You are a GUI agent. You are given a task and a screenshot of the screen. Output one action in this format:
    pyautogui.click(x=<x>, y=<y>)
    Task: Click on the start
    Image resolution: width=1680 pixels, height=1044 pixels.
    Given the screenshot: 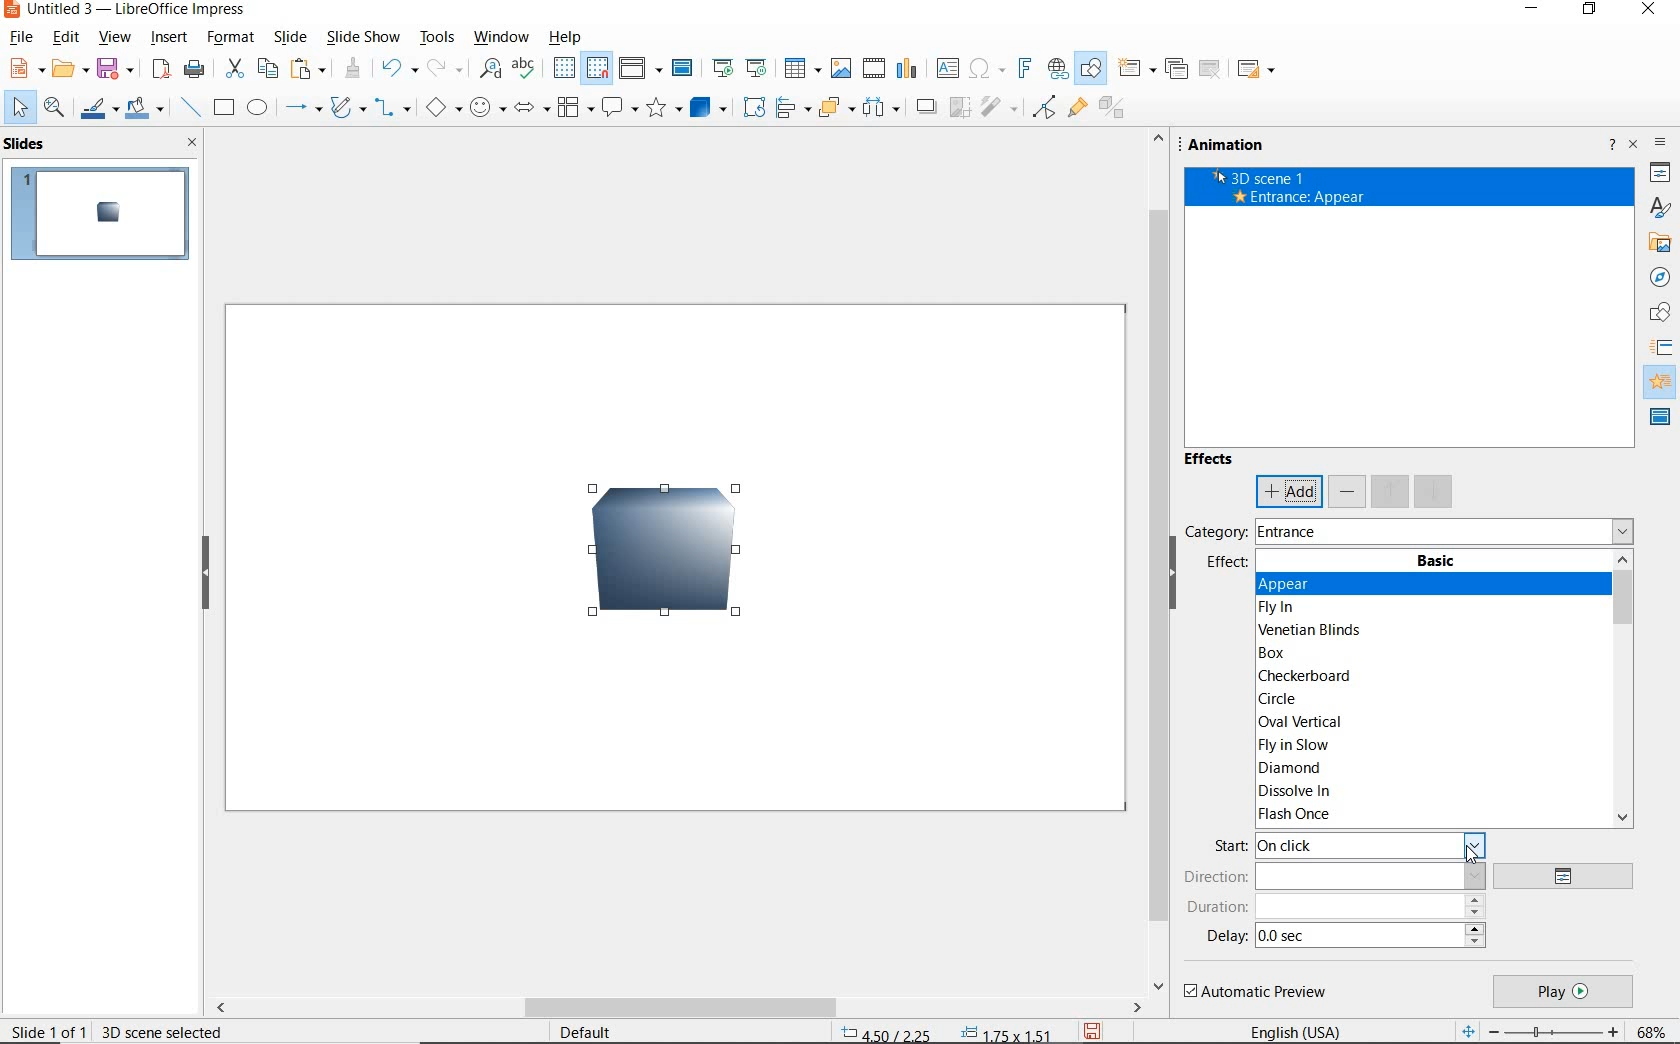 What is the action you would take?
    pyautogui.click(x=1227, y=846)
    